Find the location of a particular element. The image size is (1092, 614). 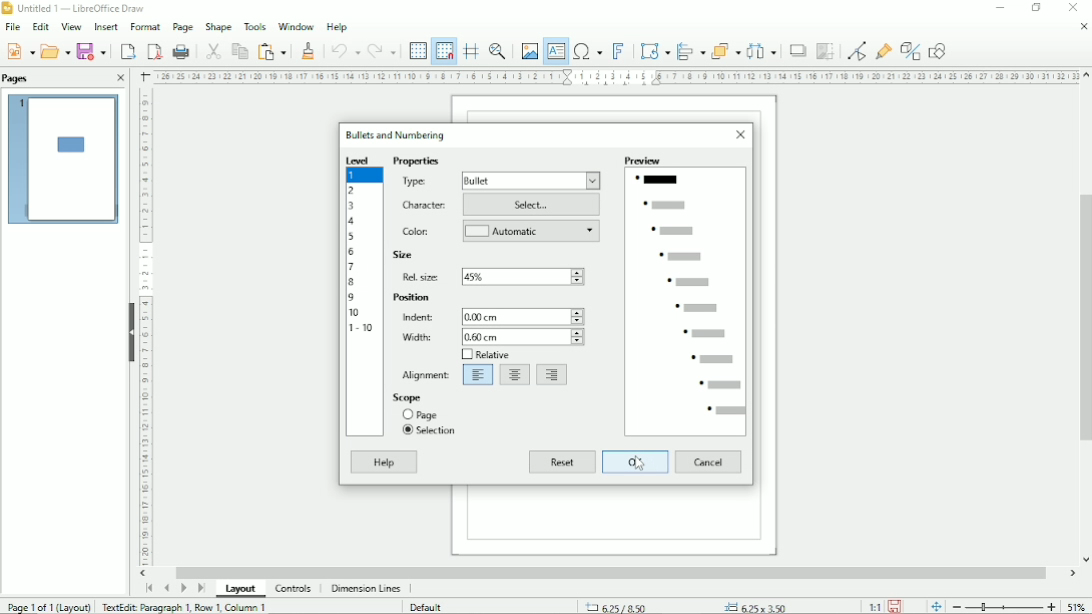

Character is located at coordinates (425, 206).